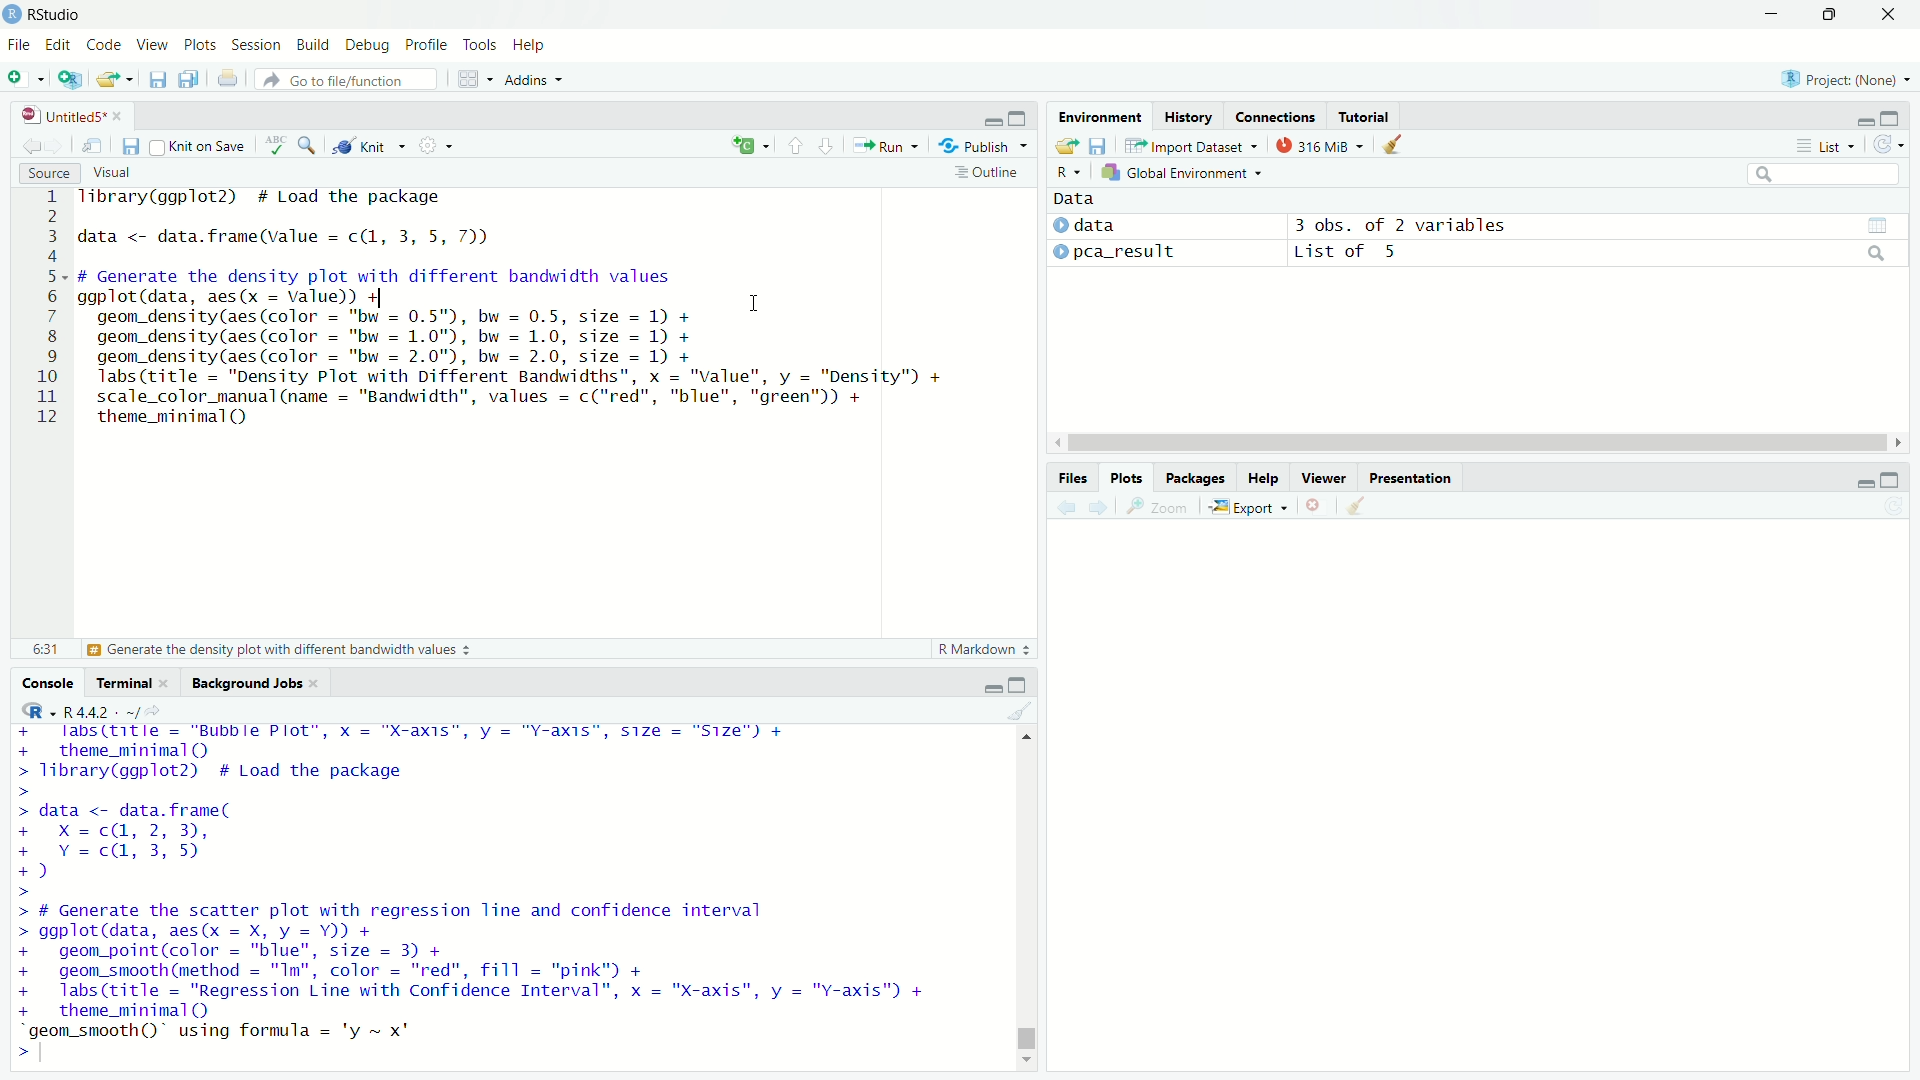 The width and height of the screenshot is (1920, 1080). I want to click on cursor, so click(754, 302).